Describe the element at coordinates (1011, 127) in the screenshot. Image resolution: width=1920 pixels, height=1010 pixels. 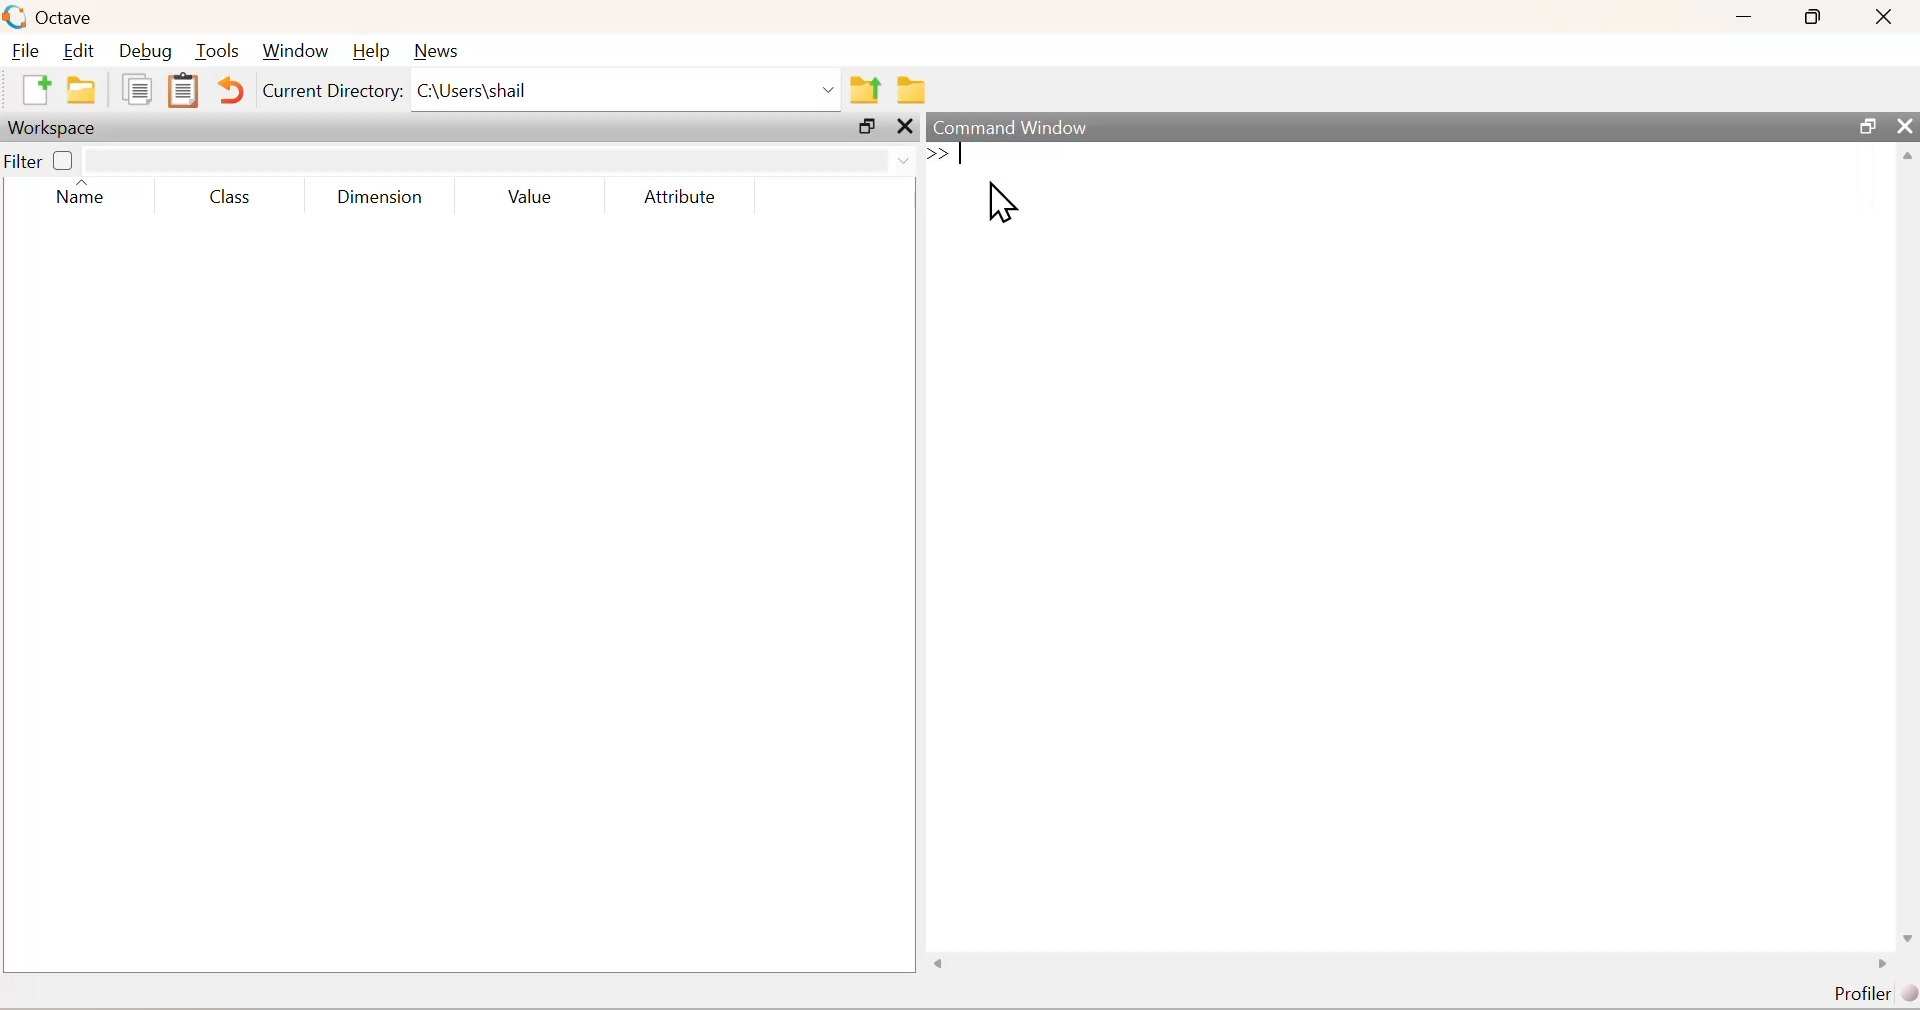
I see `Command Window` at that location.